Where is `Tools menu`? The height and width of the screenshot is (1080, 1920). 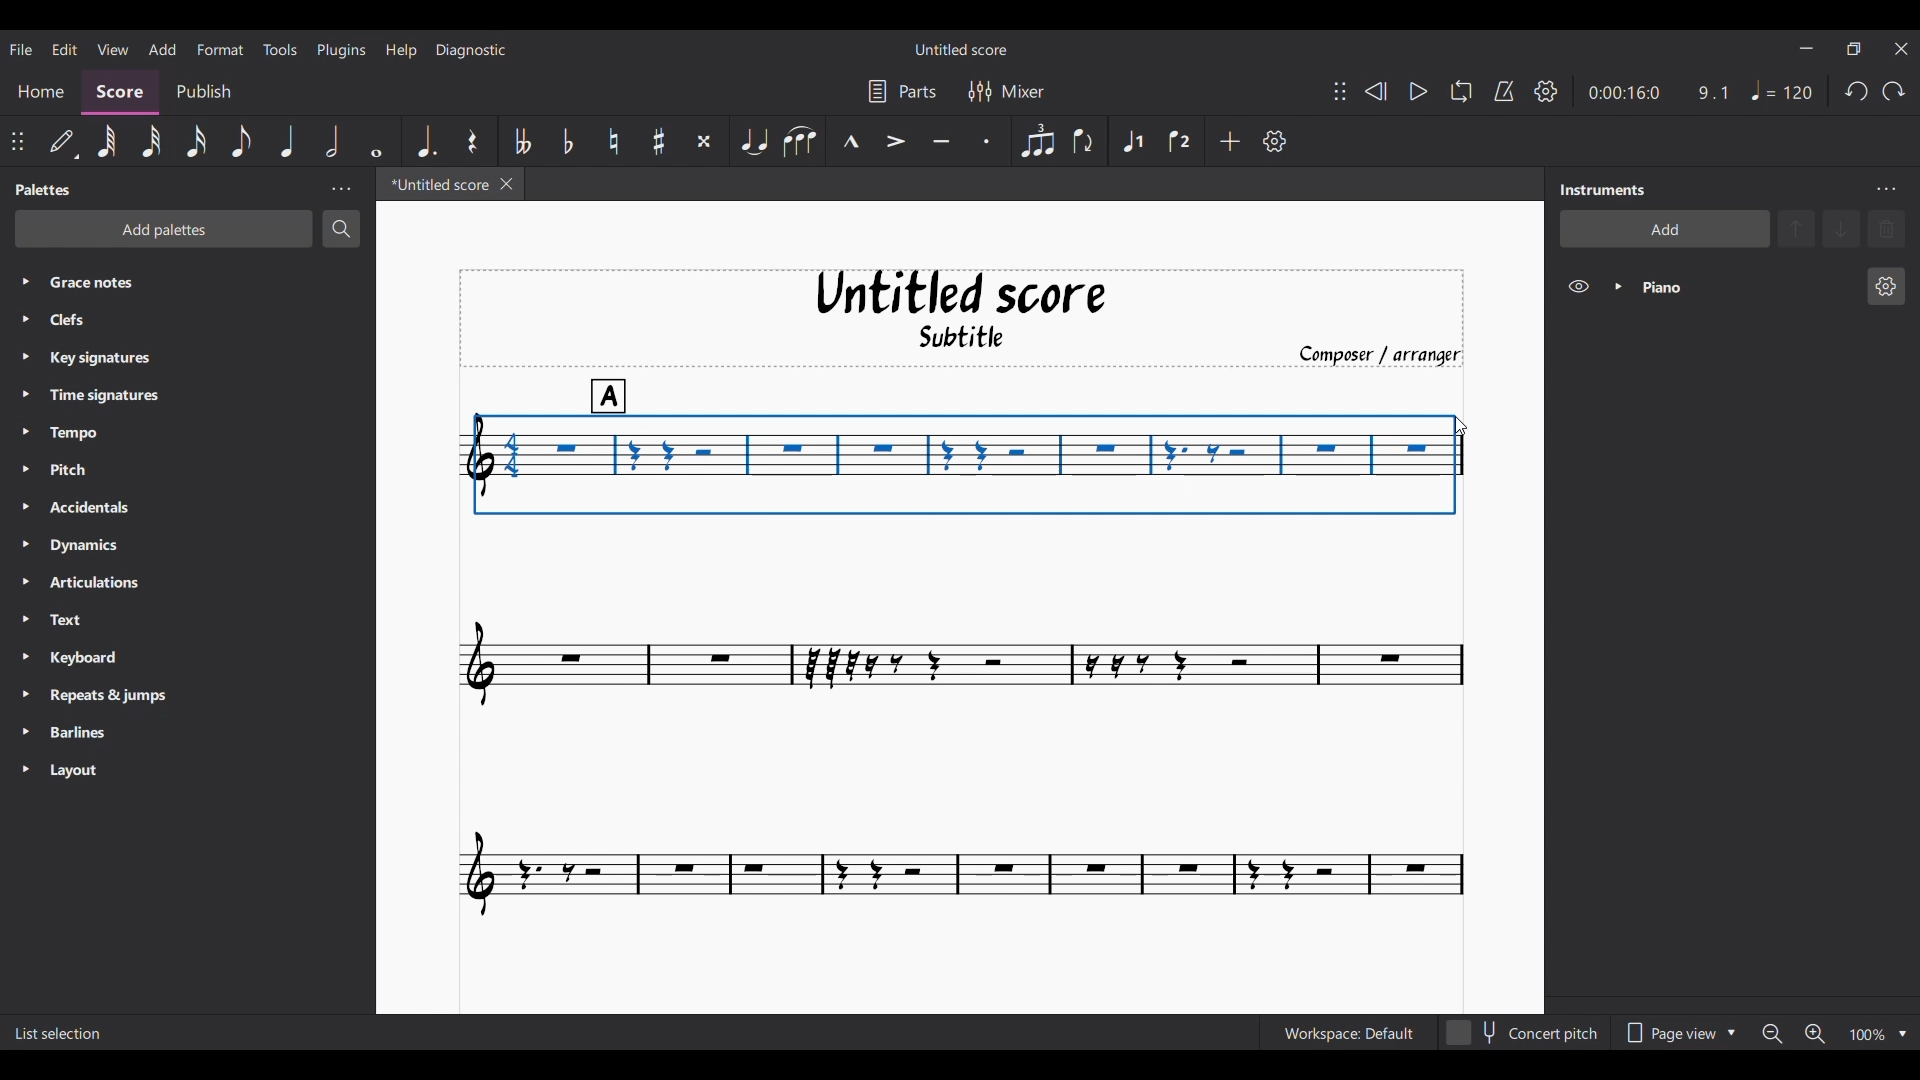
Tools menu is located at coordinates (280, 50).